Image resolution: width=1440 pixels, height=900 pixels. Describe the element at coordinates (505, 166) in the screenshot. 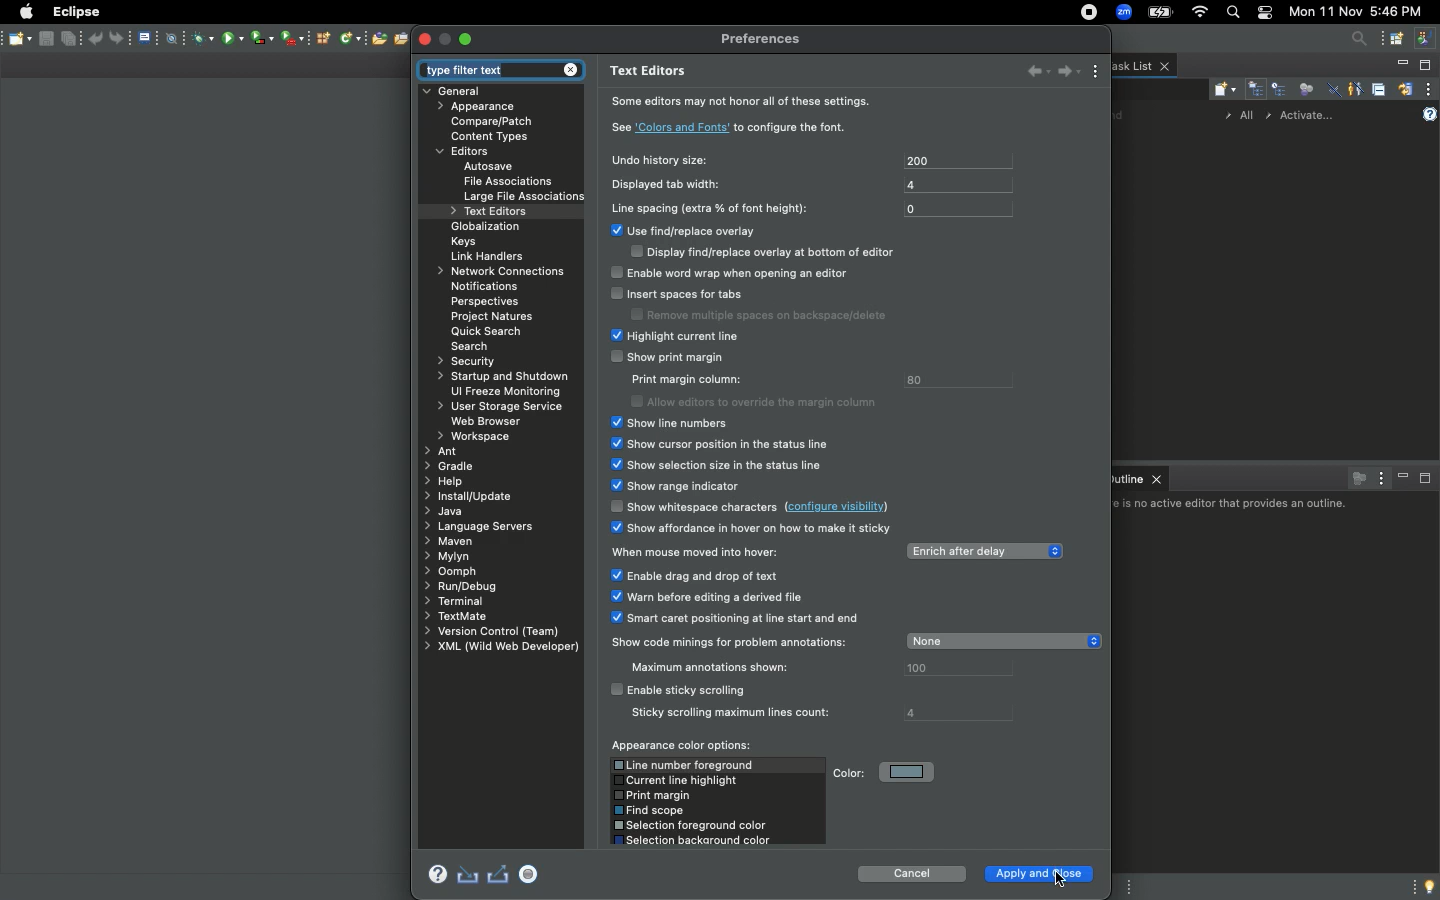

I see `Autosave` at that location.